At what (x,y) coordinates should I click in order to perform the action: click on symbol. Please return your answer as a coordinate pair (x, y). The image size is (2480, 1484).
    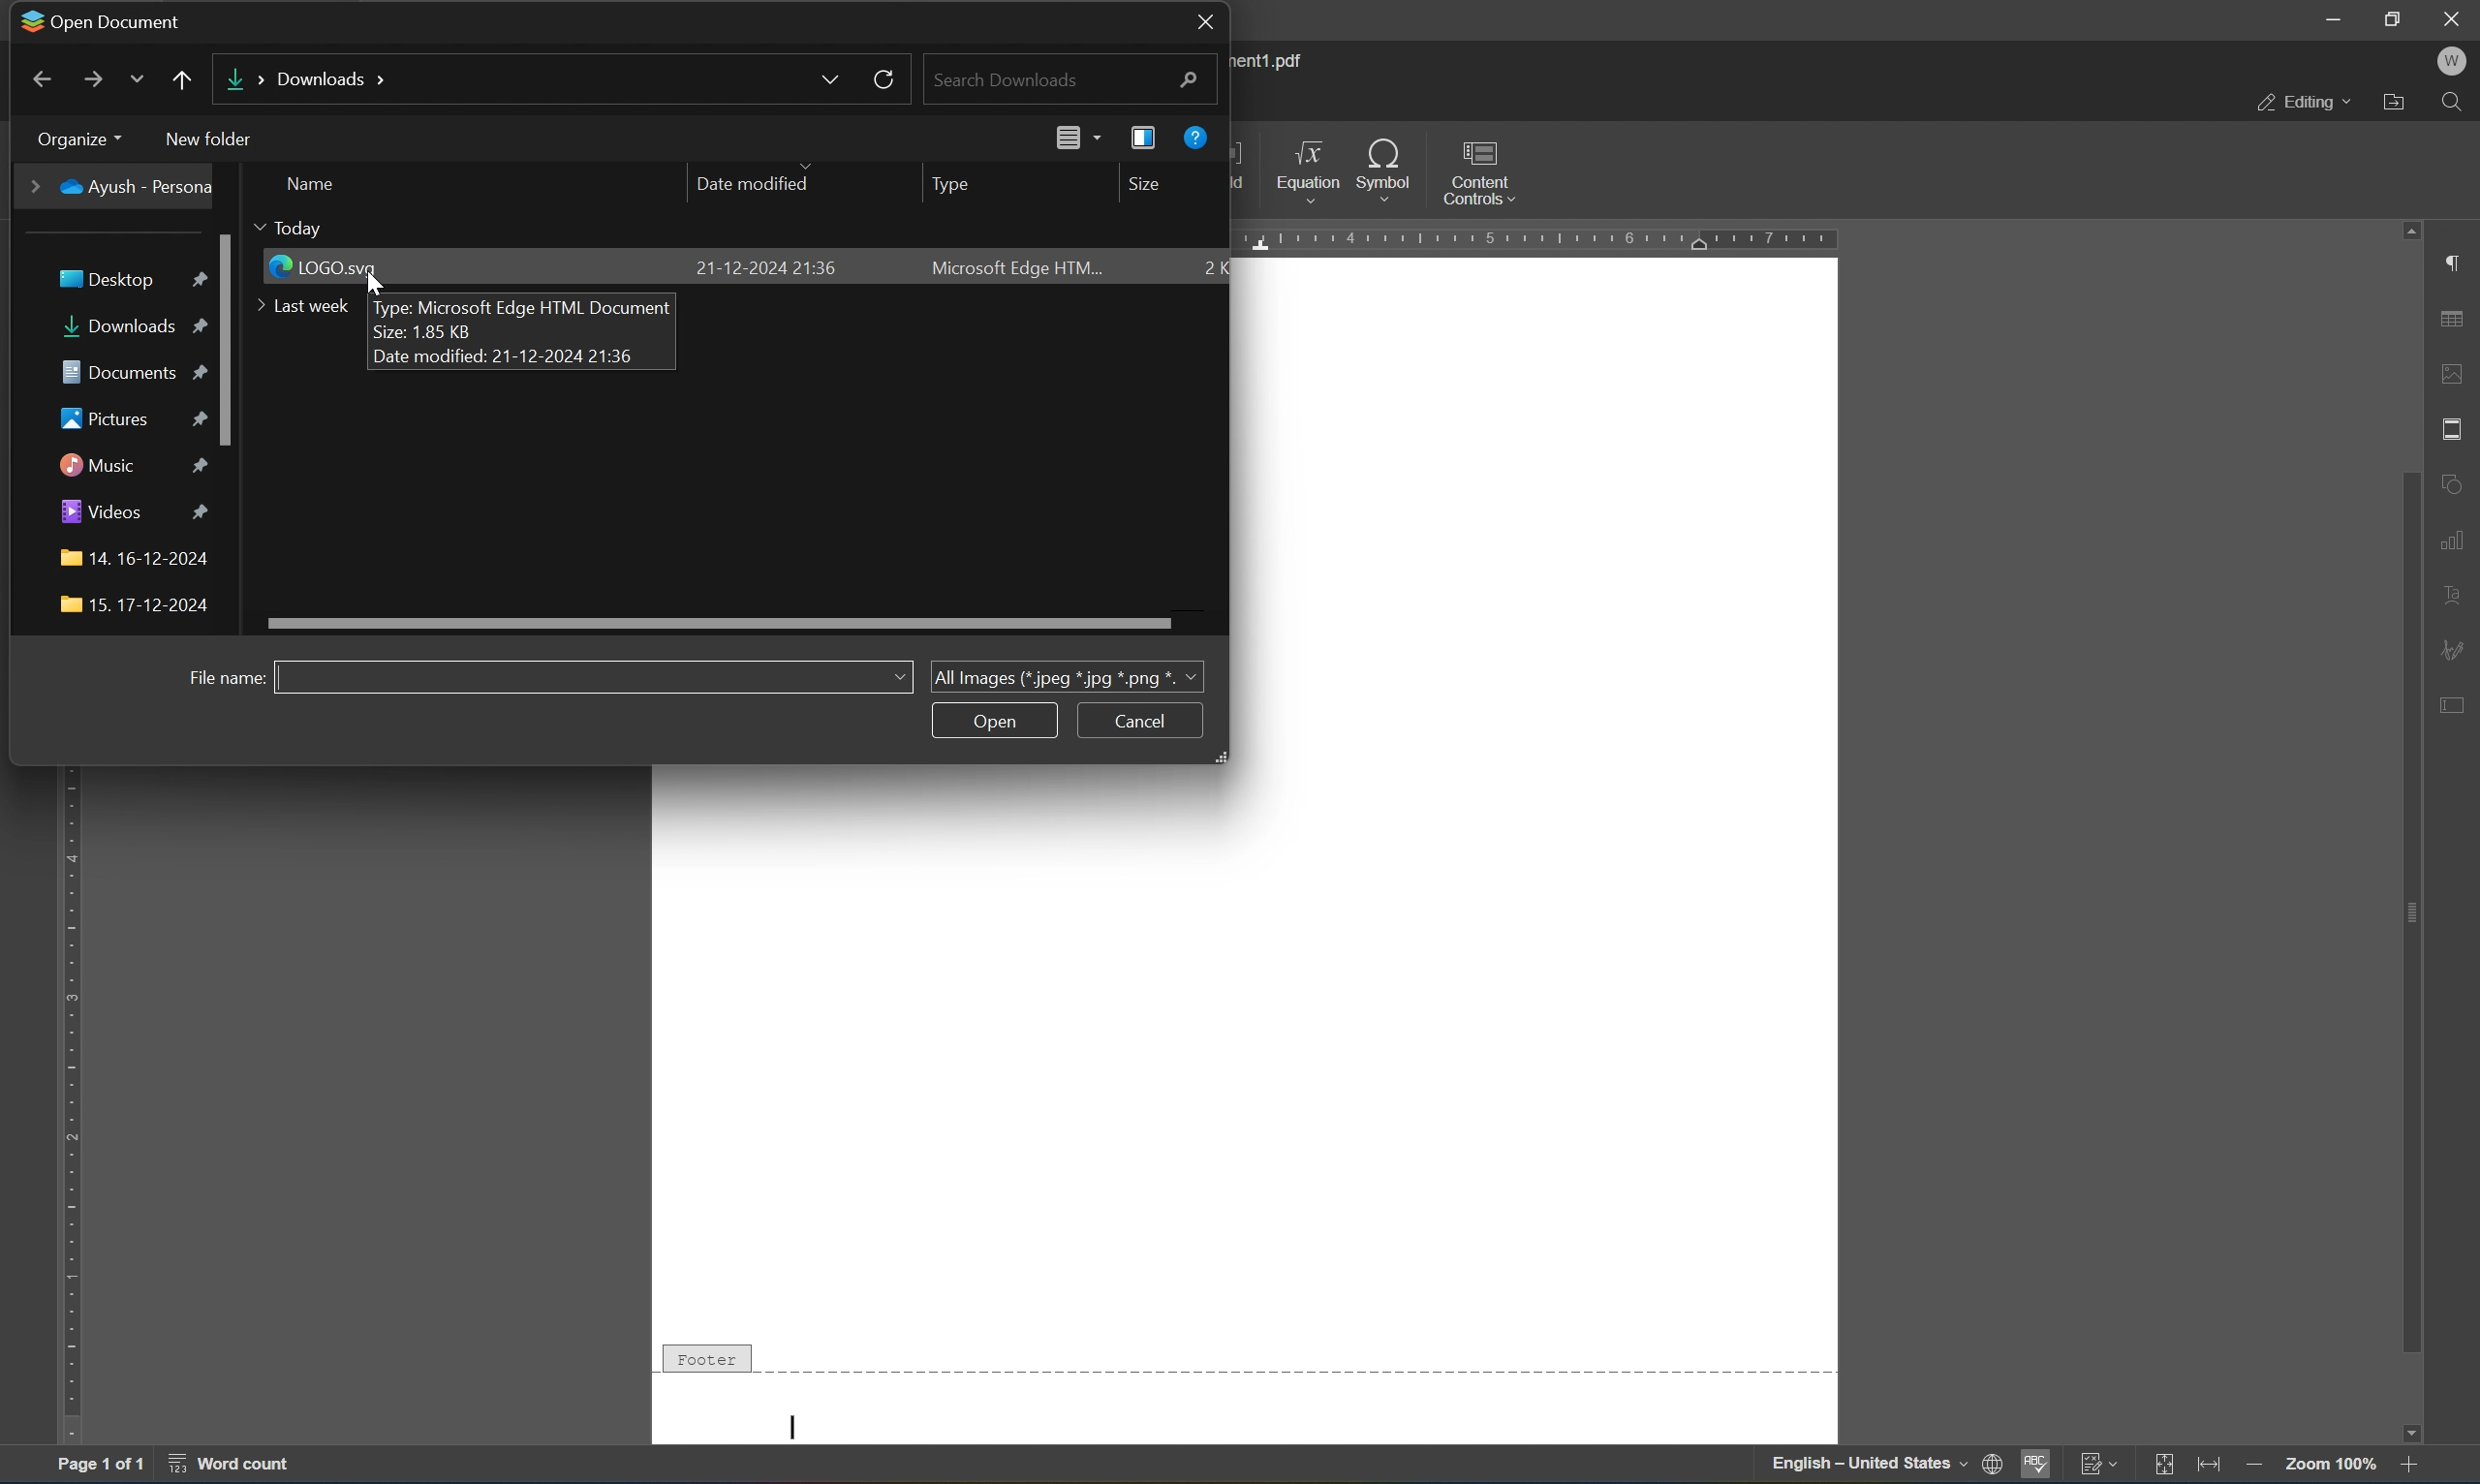
    Looking at the image, I should click on (1384, 167).